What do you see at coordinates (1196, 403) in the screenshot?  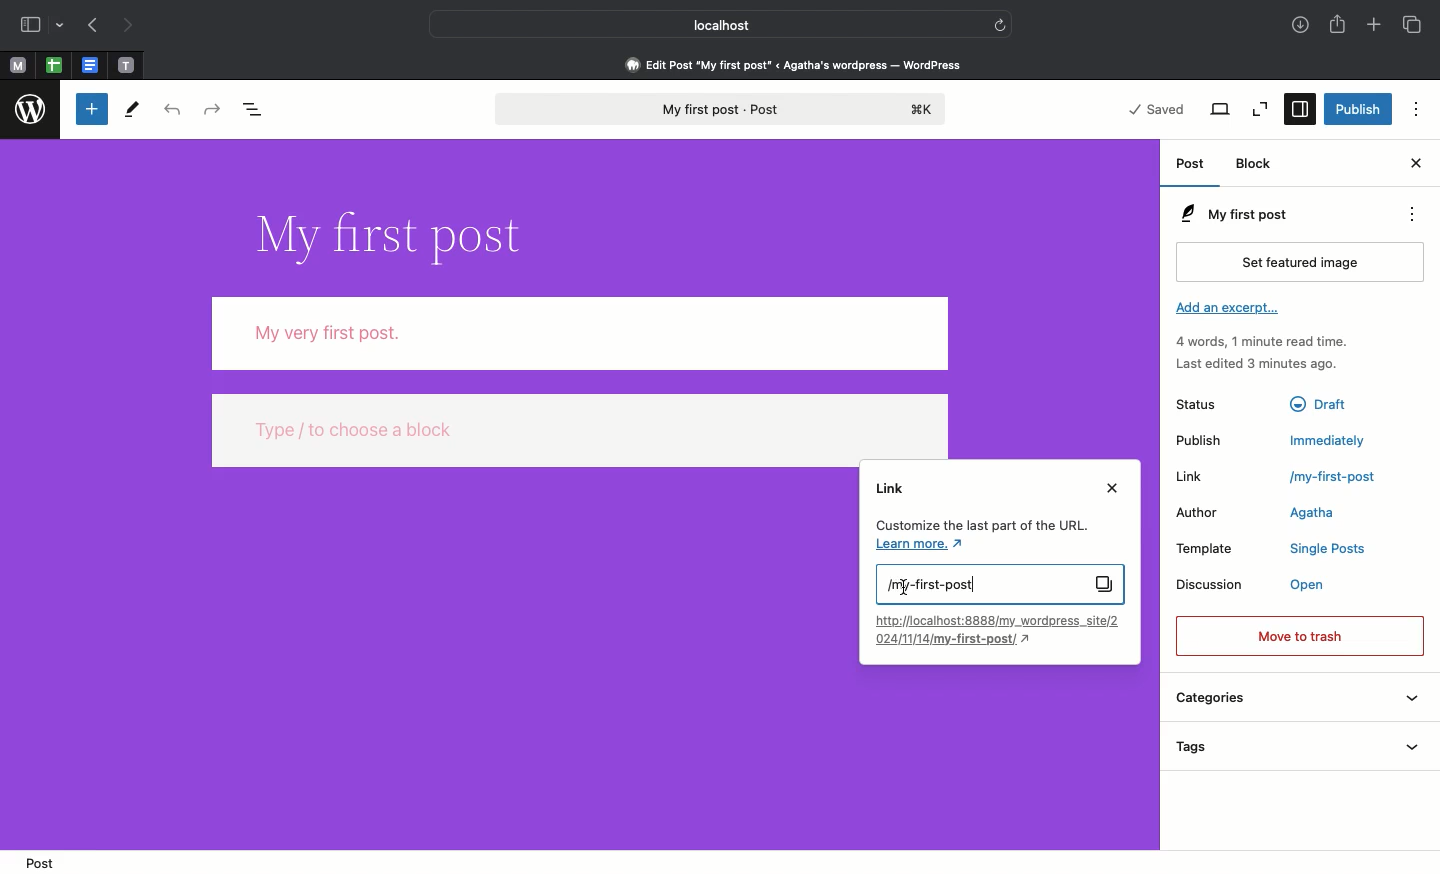 I see `Status` at bounding box center [1196, 403].